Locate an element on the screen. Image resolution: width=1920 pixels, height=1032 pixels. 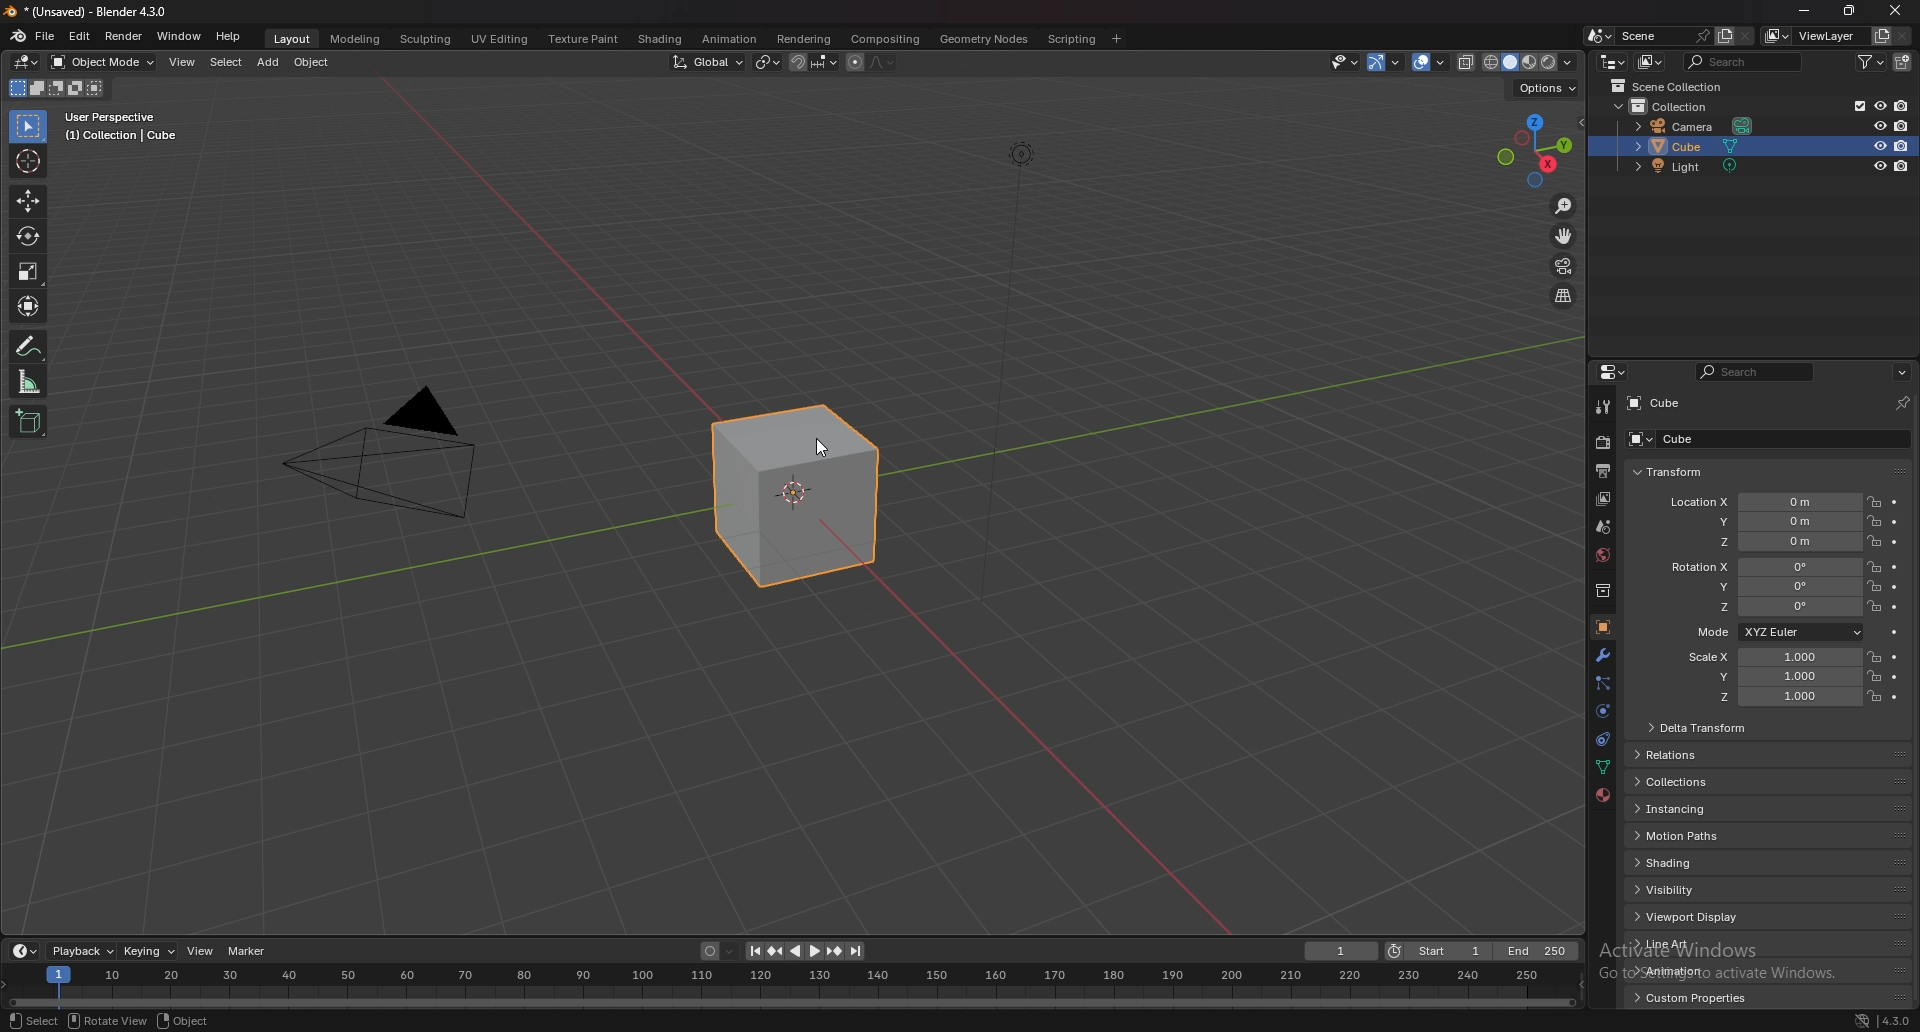
move is located at coordinates (27, 200).